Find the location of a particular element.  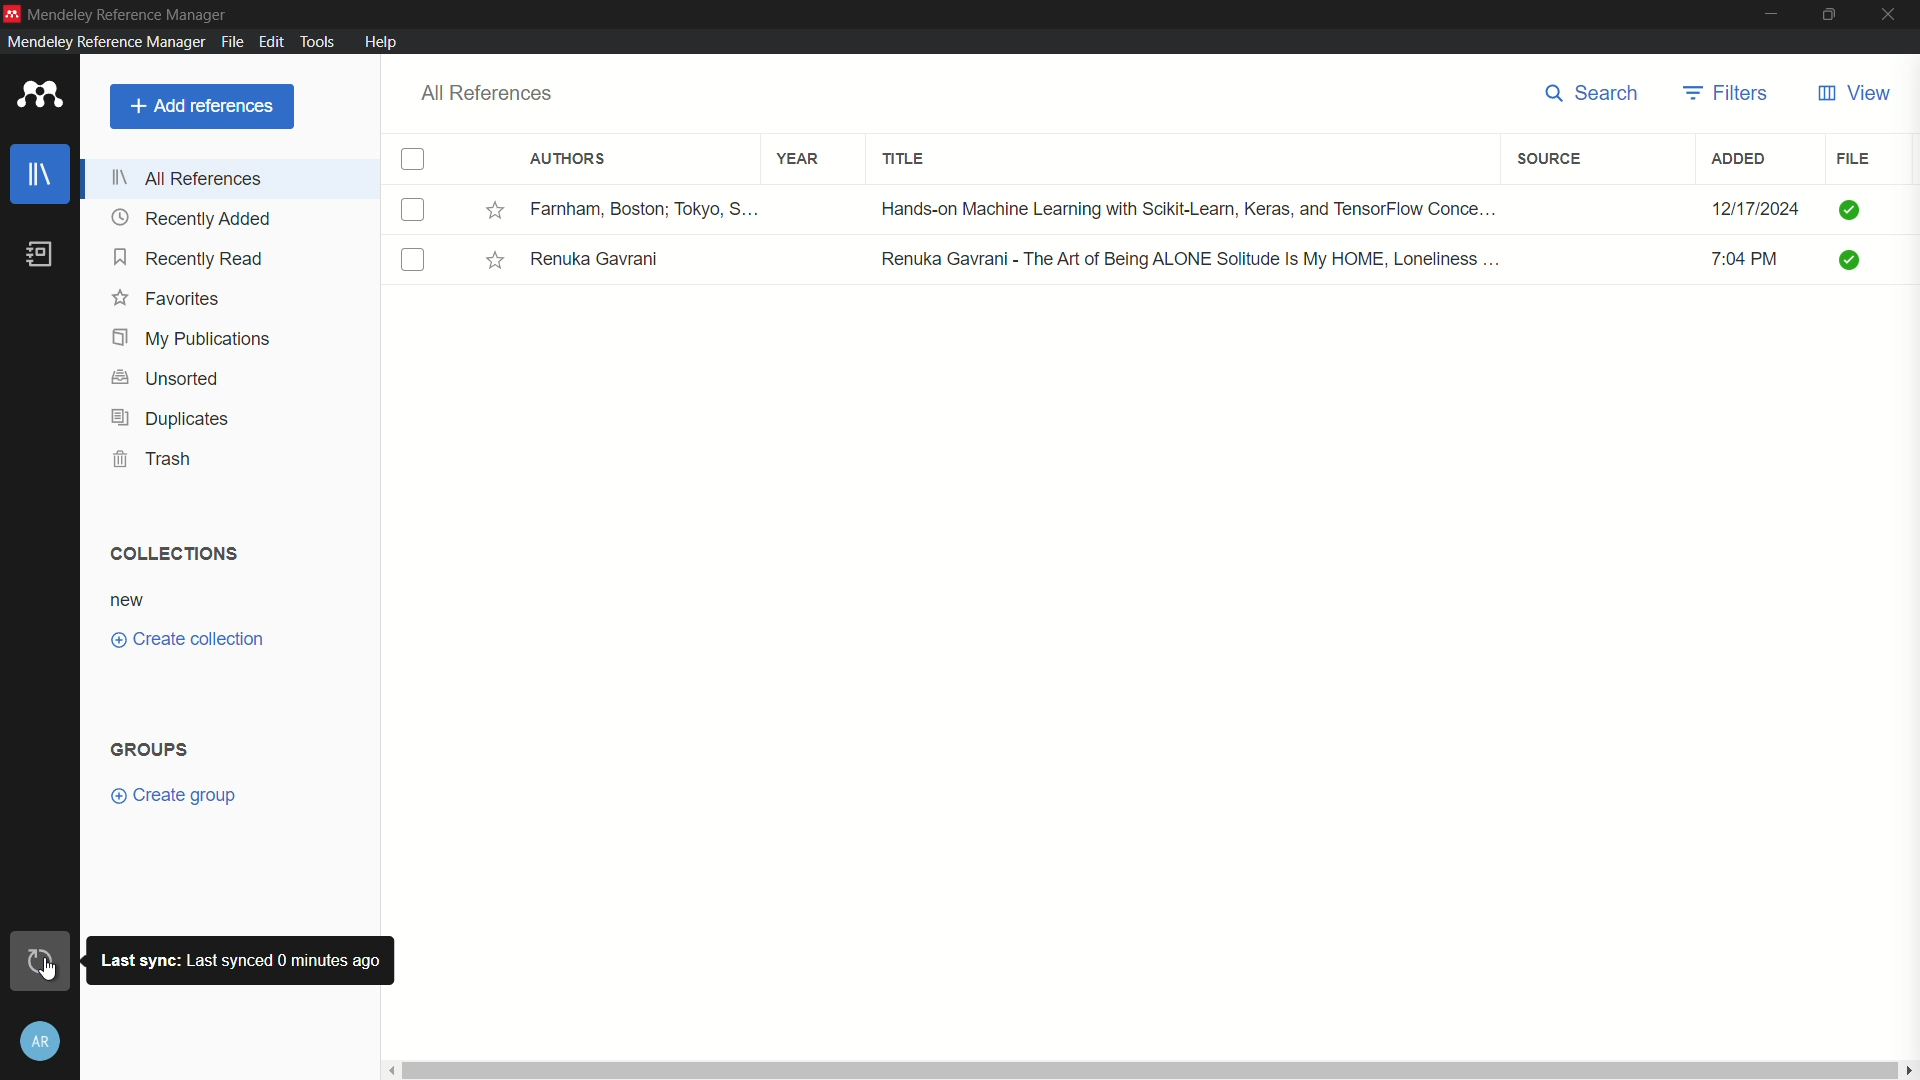

tools menu is located at coordinates (317, 40).